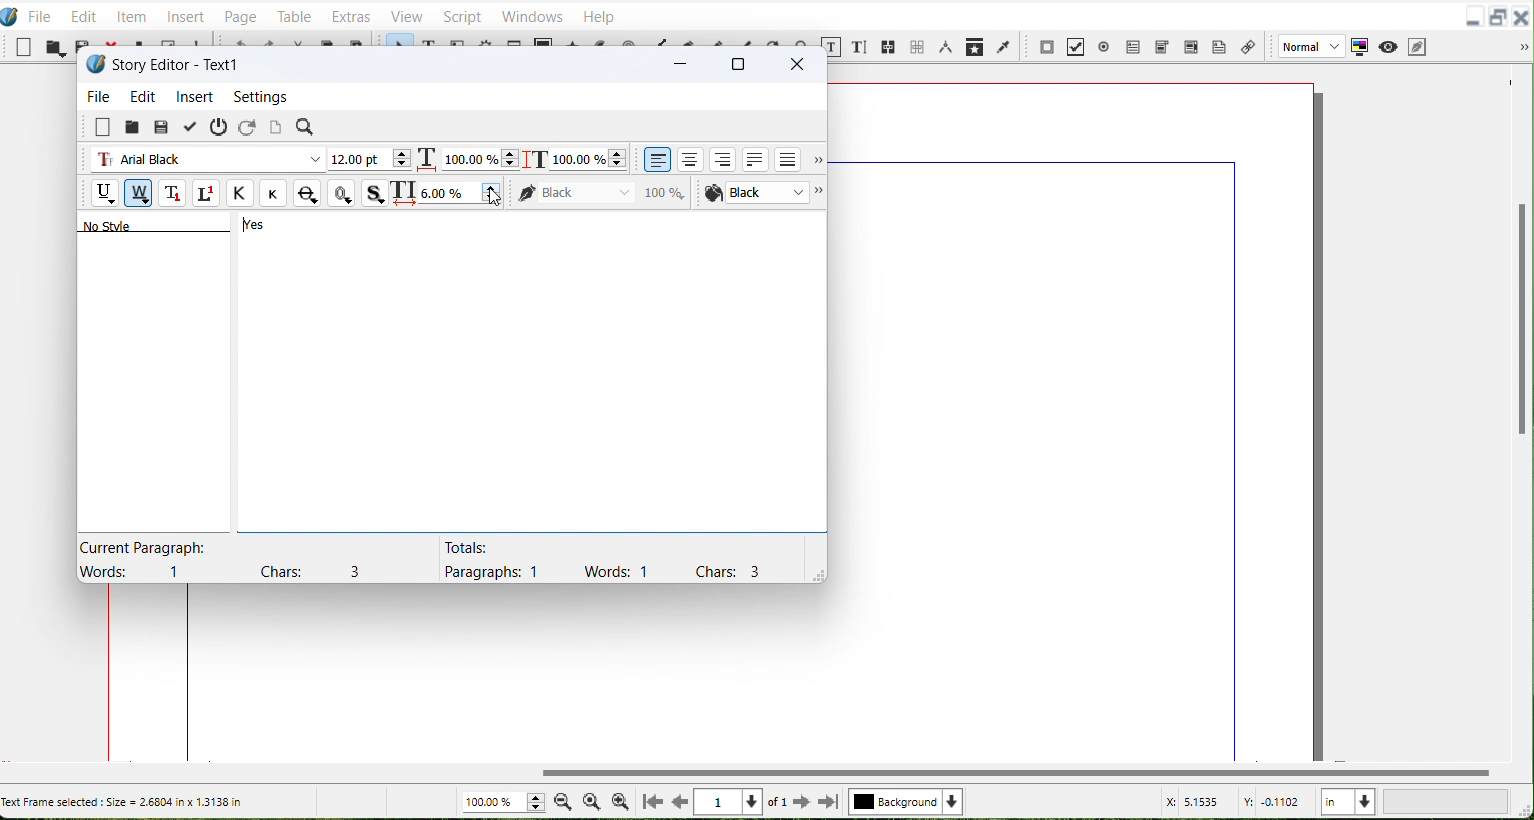 This screenshot has height=820, width=1534. I want to click on Shadowed Text, so click(372, 192).